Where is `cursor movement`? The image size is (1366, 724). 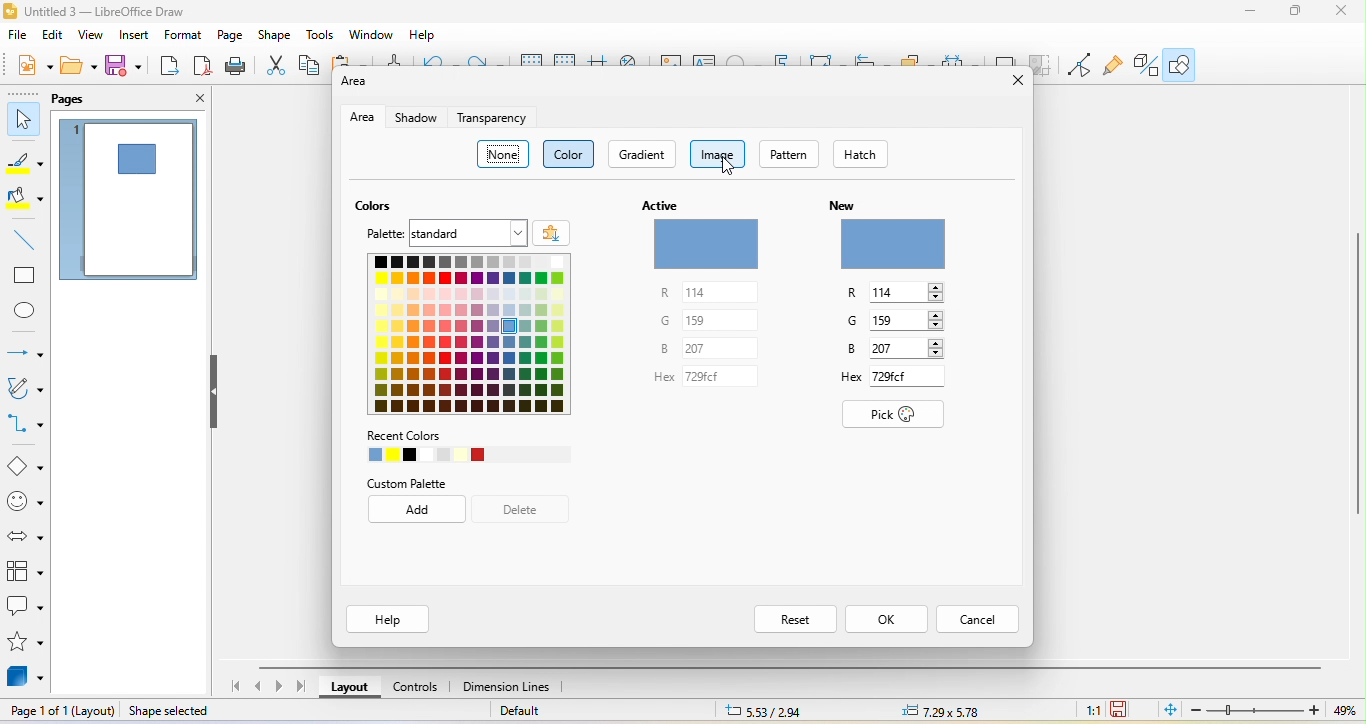 cursor movement is located at coordinates (734, 172).